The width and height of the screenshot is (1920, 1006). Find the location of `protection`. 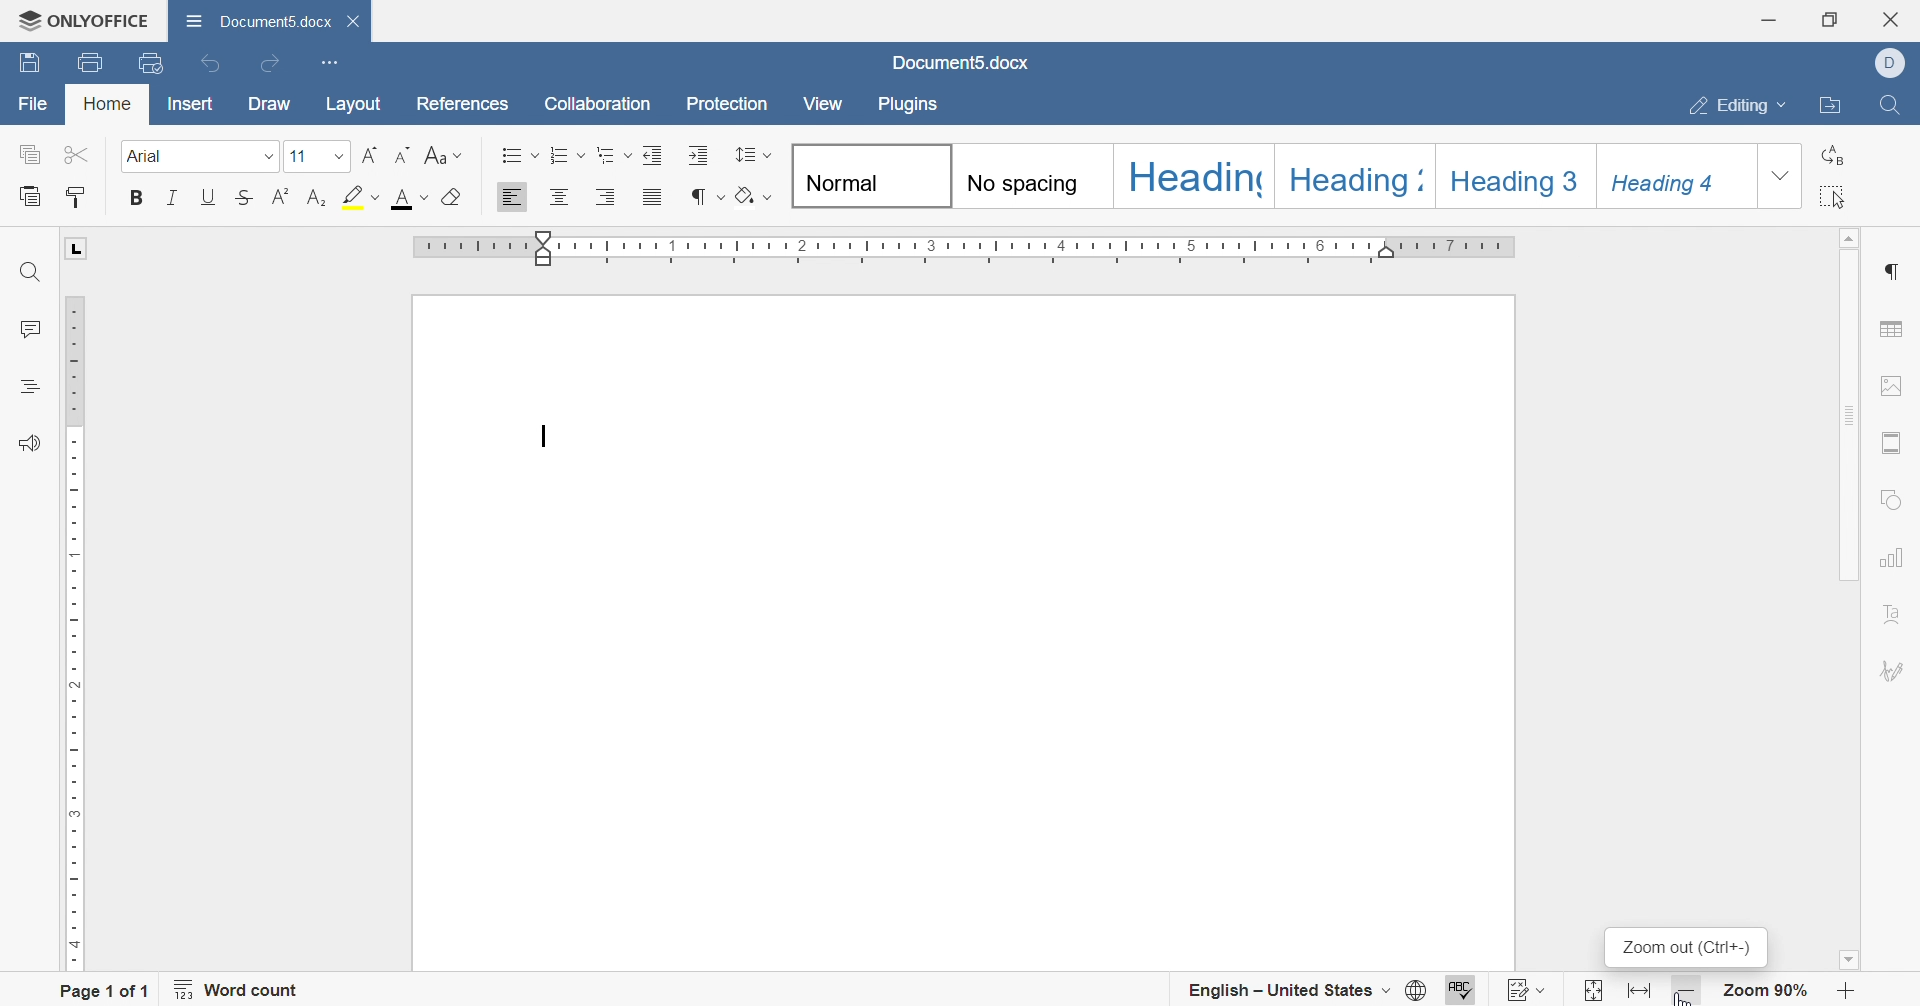

protection is located at coordinates (729, 106).